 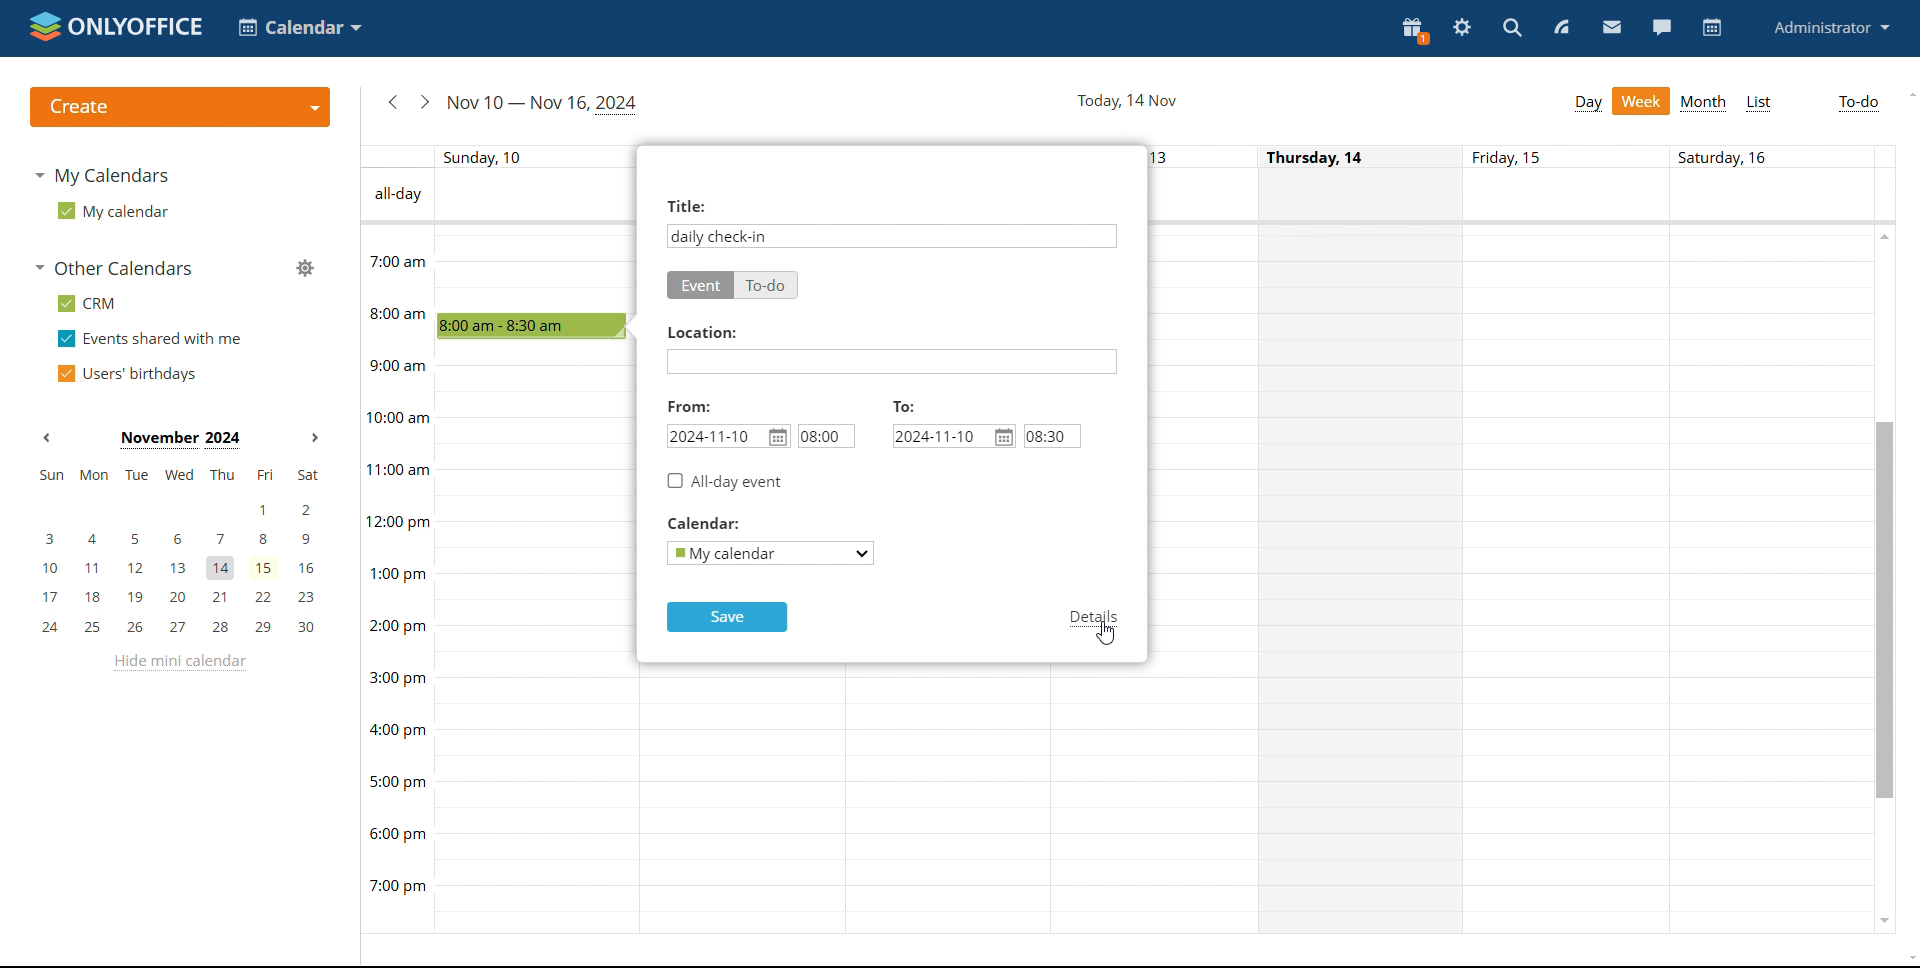 I want to click on mini calendar, so click(x=178, y=550).